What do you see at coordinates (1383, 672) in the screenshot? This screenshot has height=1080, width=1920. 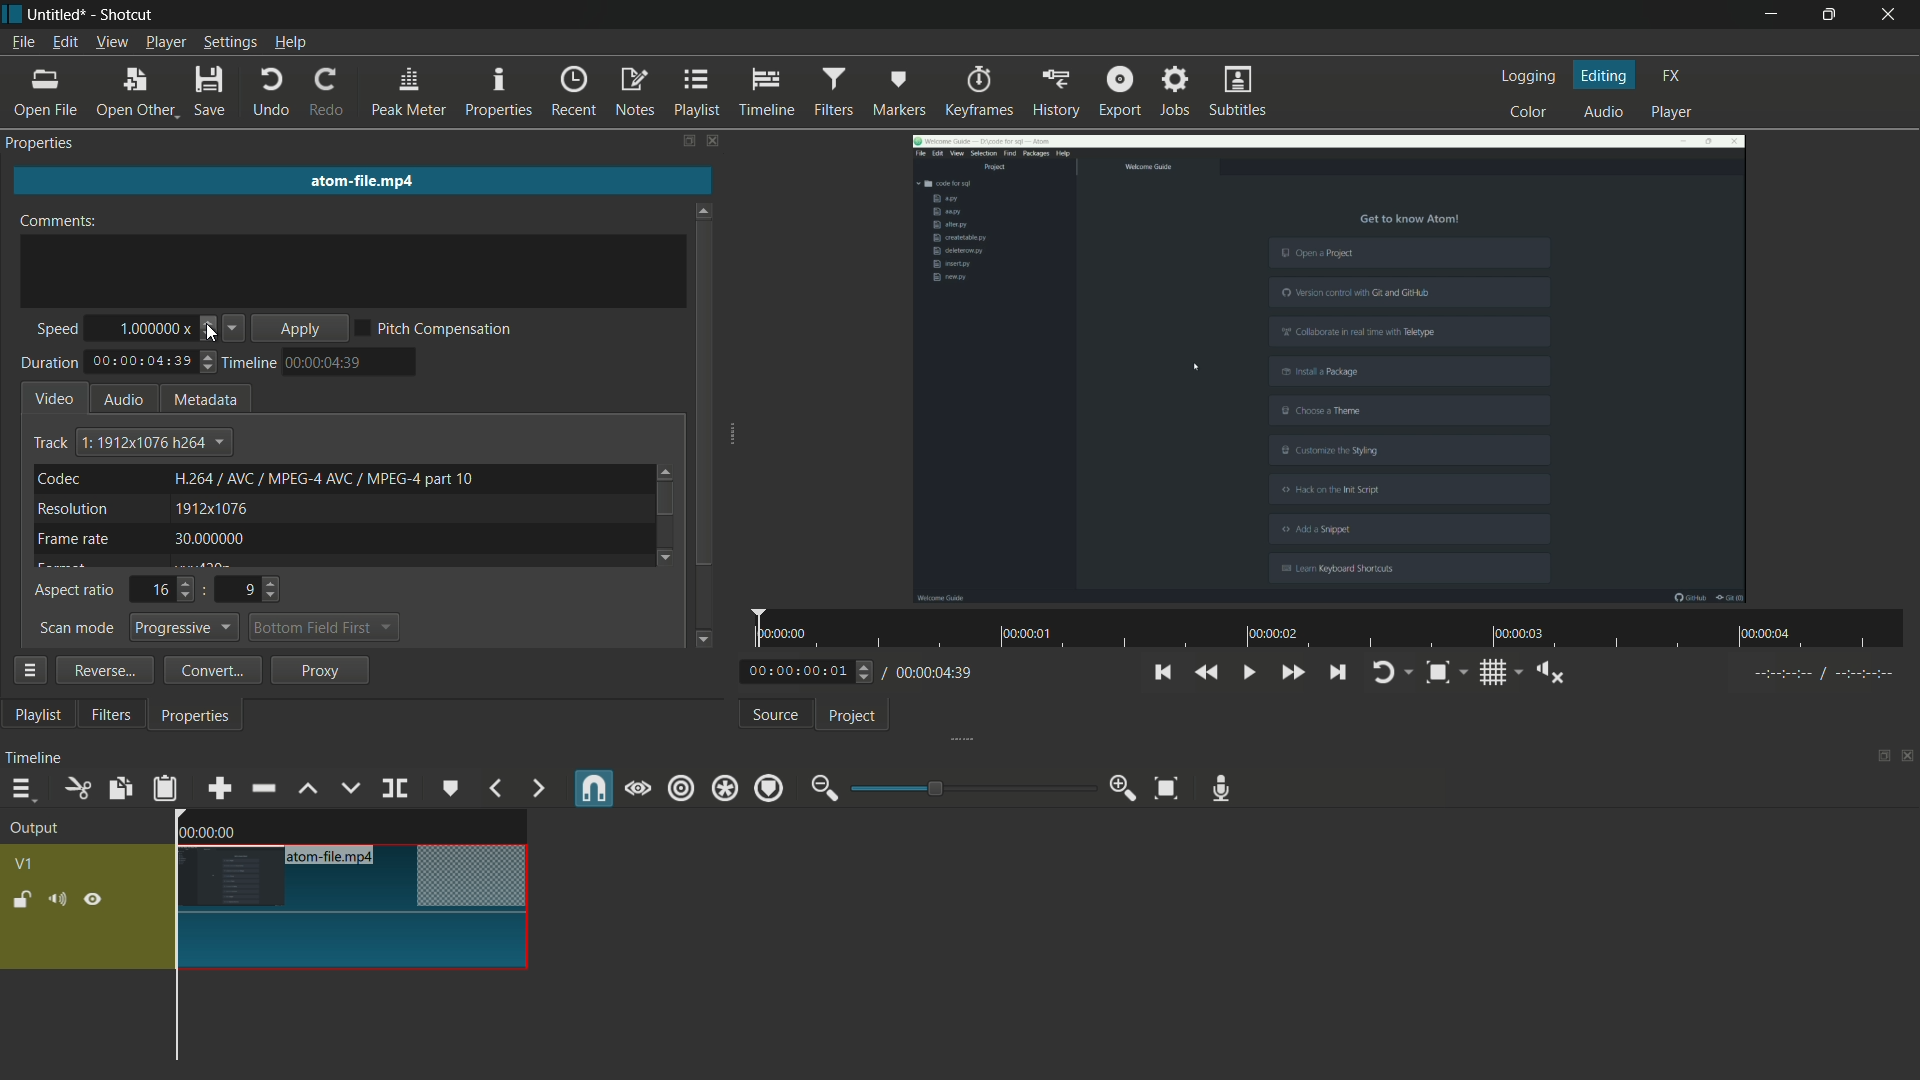 I see `toggle player looping` at bounding box center [1383, 672].